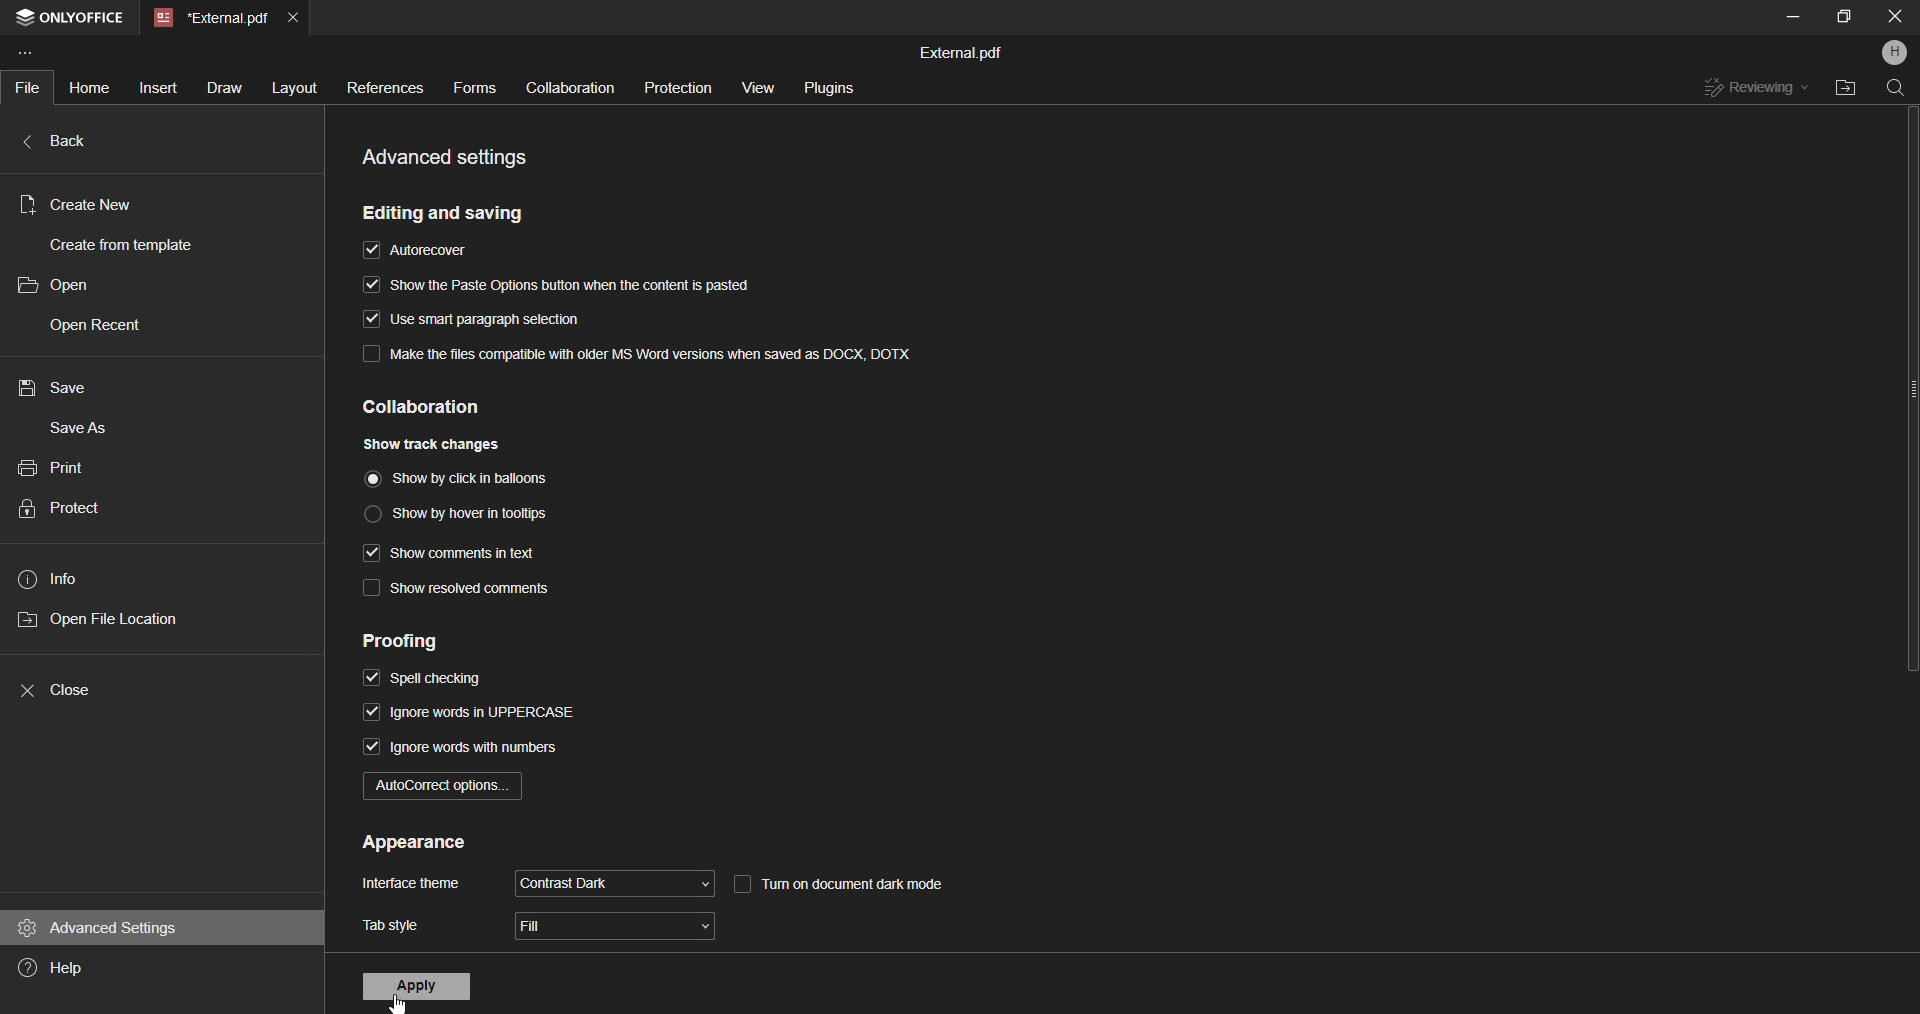  Describe the element at coordinates (637, 352) in the screenshot. I see `make the file compatible` at that location.